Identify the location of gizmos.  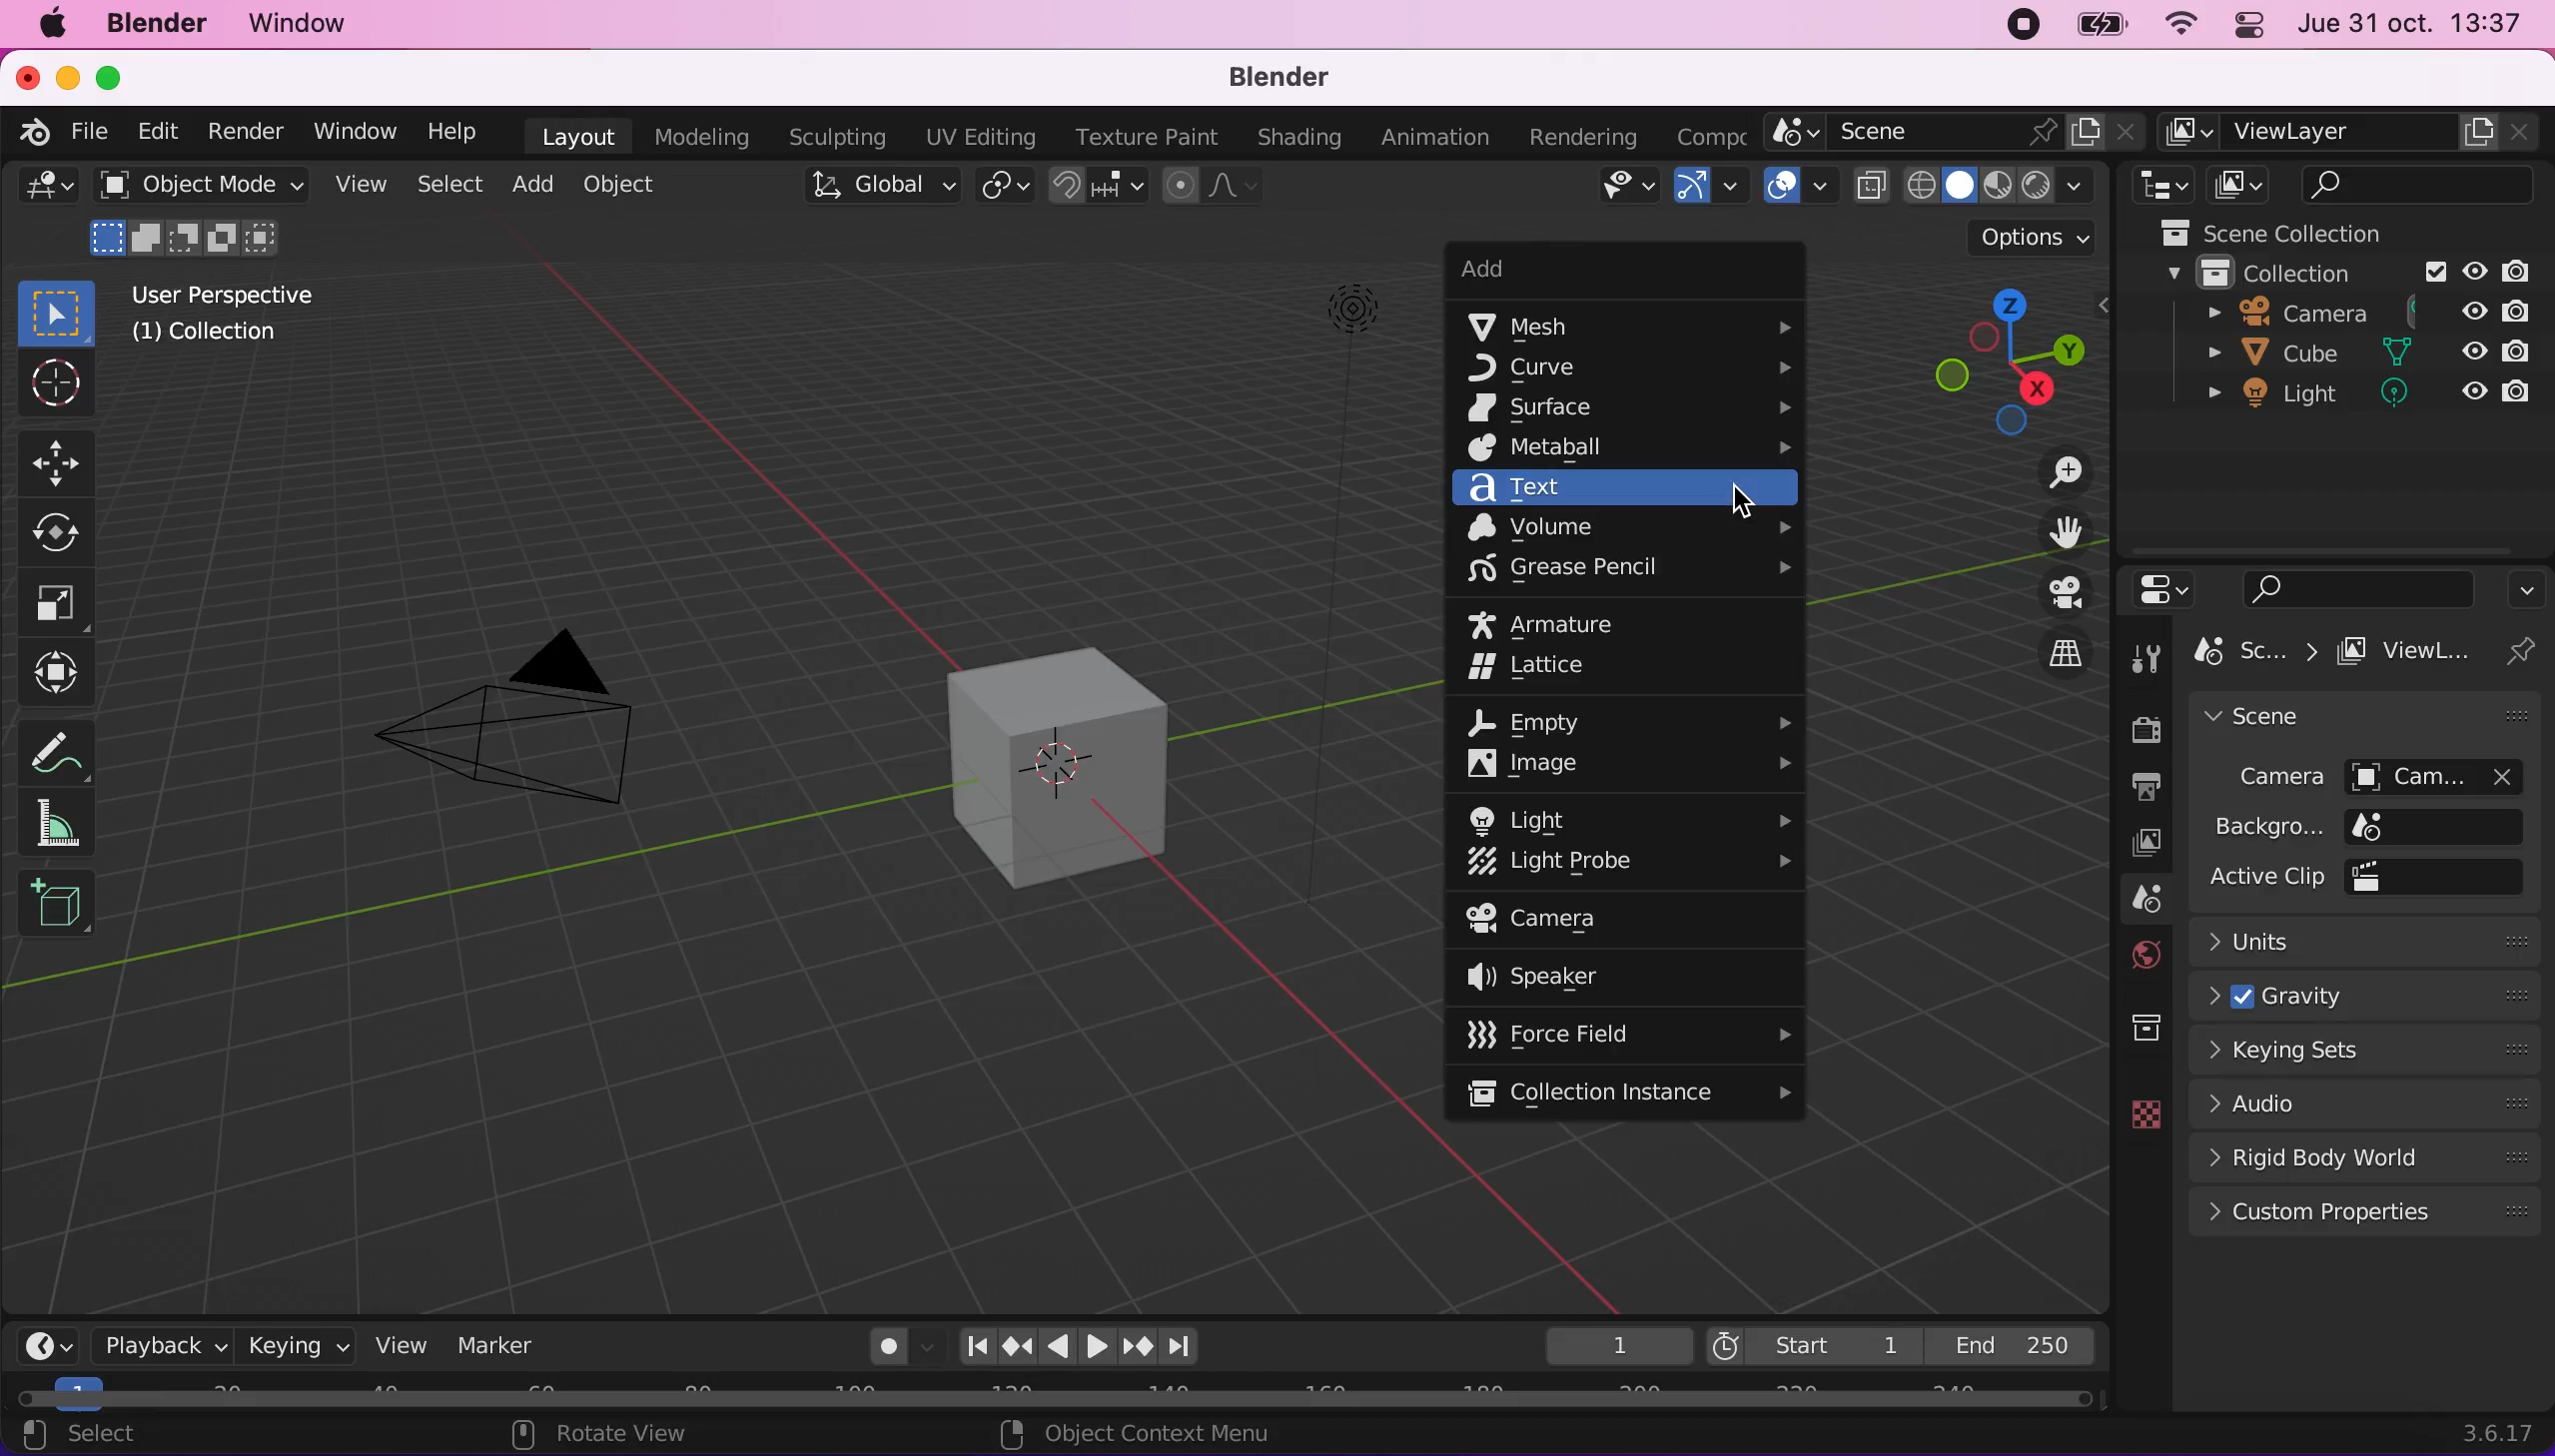
(1709, 187).